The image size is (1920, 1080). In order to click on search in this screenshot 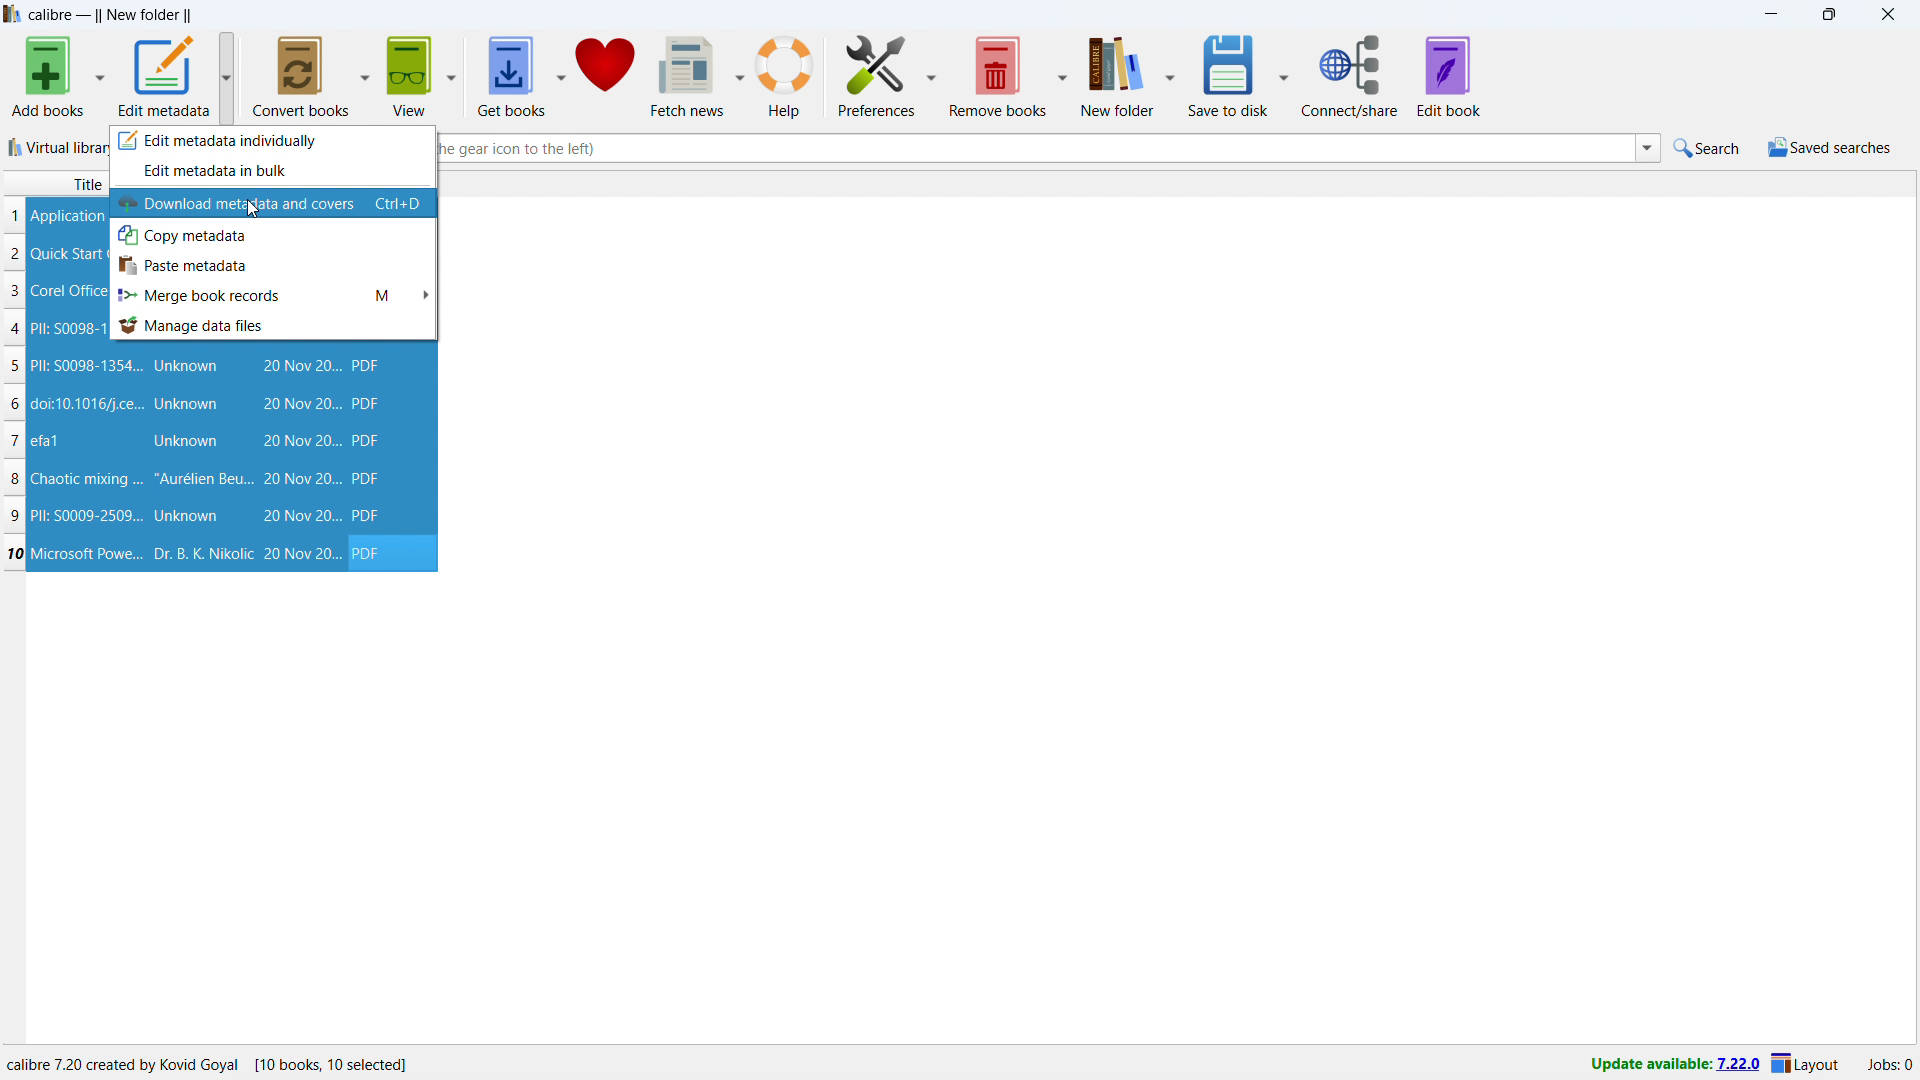, I will do `click(1709, 147)`.